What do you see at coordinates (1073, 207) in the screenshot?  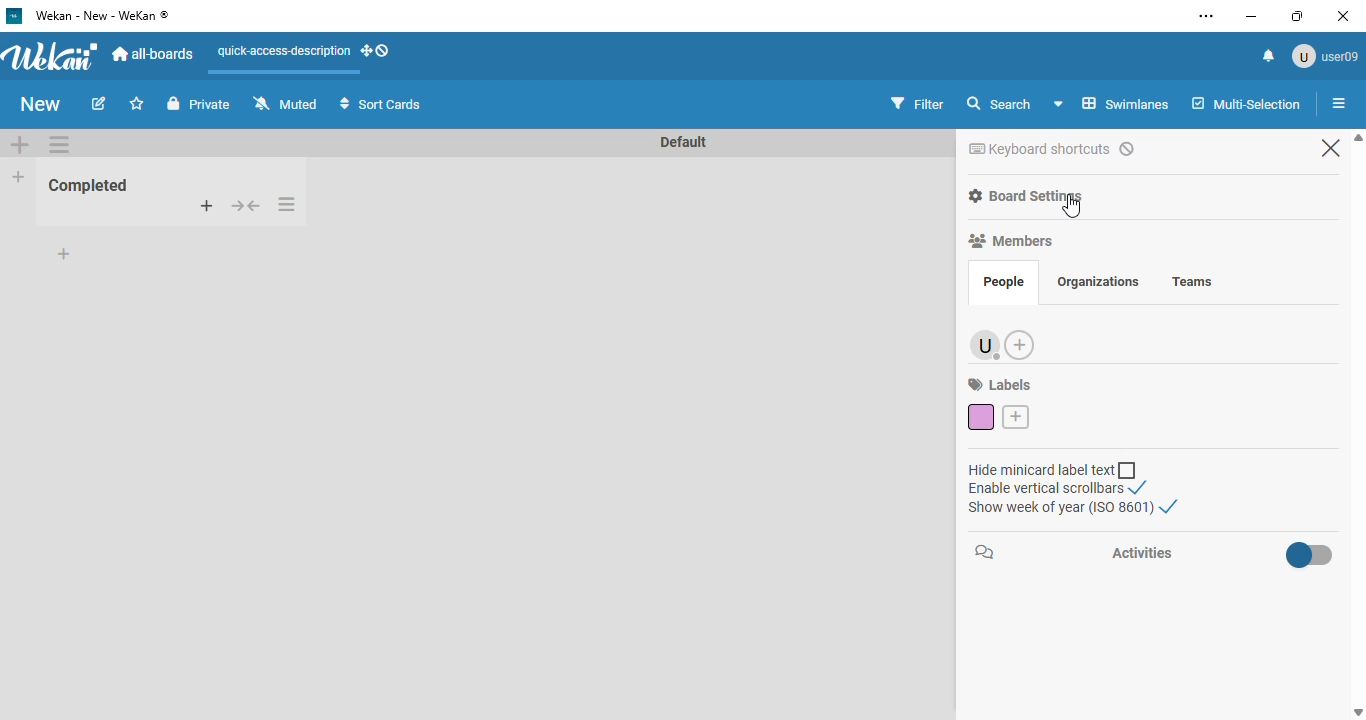 I see `cursor` at bounding box center [1073, 207].